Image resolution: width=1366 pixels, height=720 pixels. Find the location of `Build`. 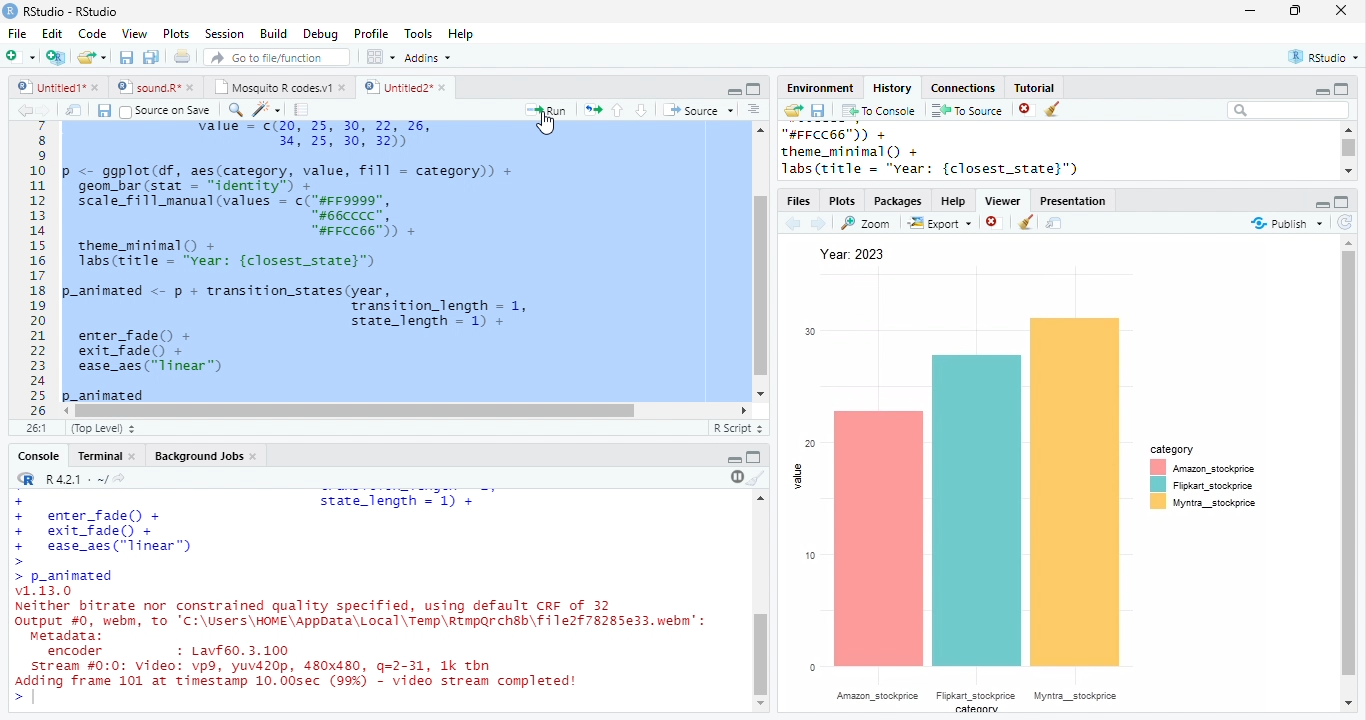

Build is located at coordinates (273, 33).